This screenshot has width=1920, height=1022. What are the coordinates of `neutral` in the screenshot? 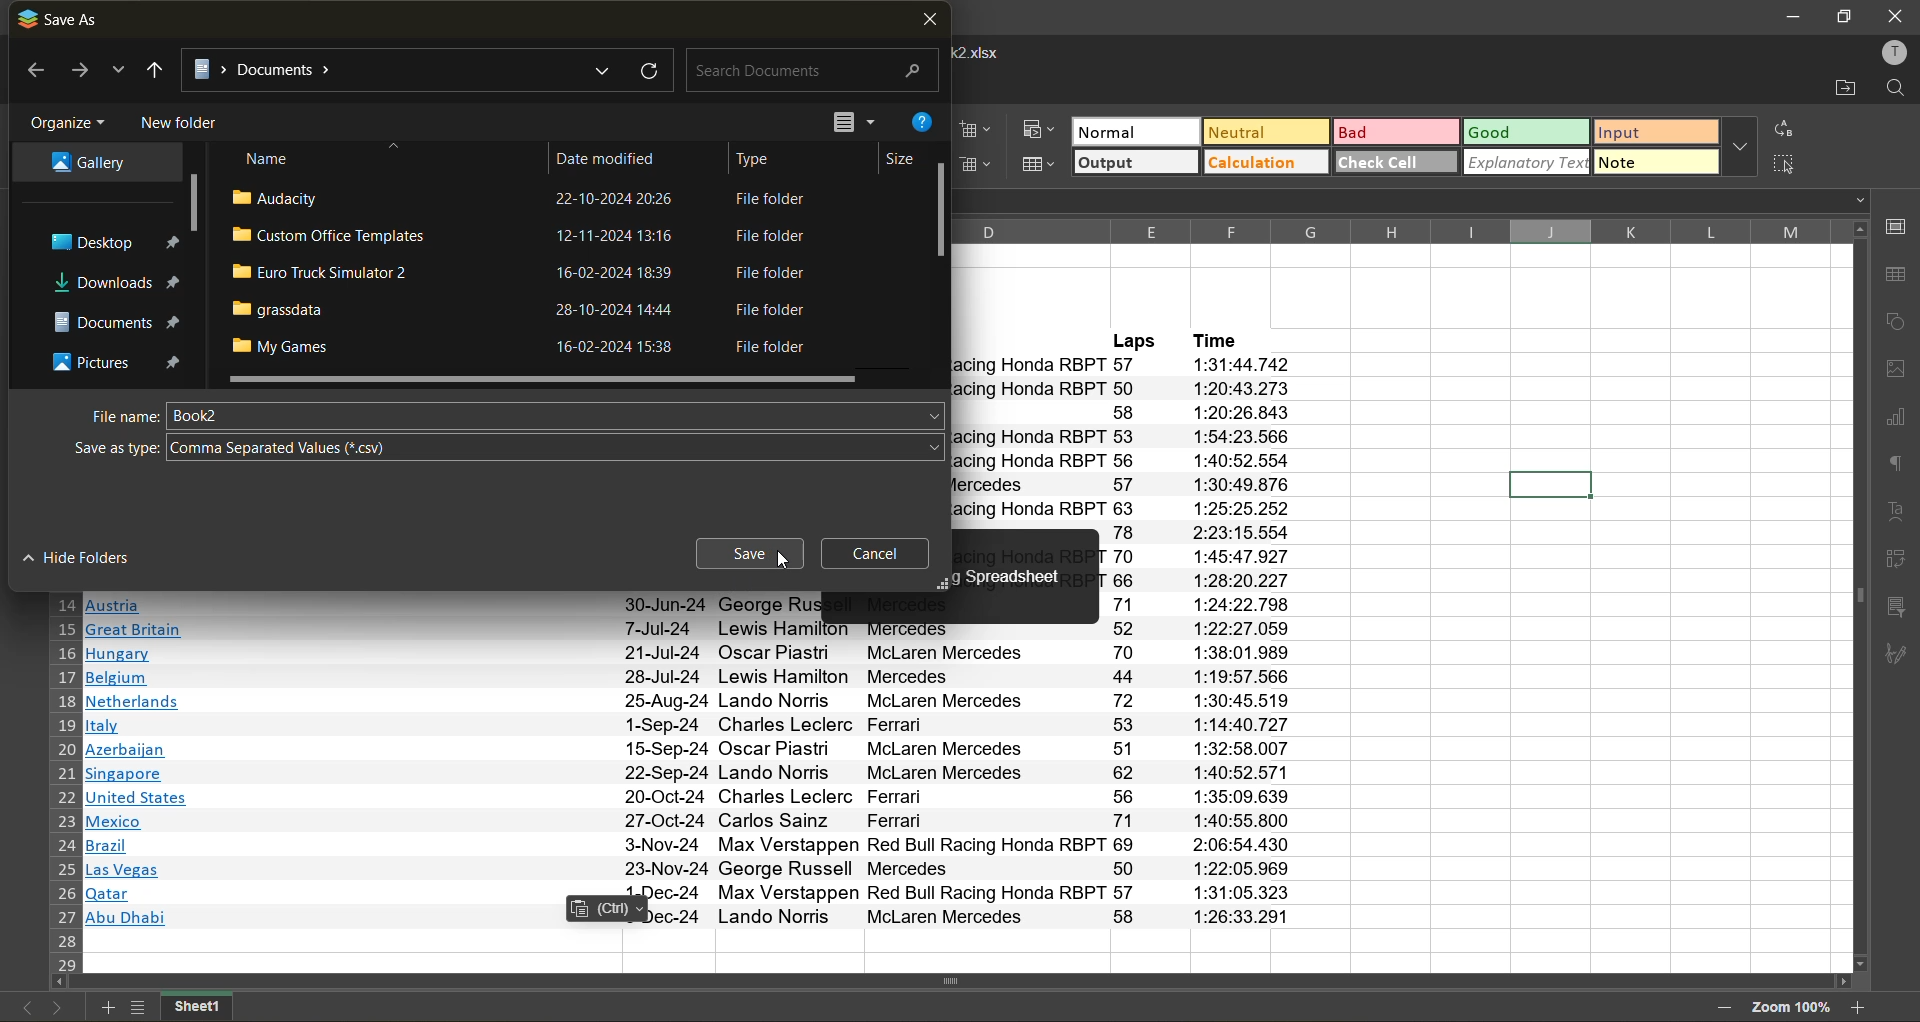 It's located at (1268, 132).